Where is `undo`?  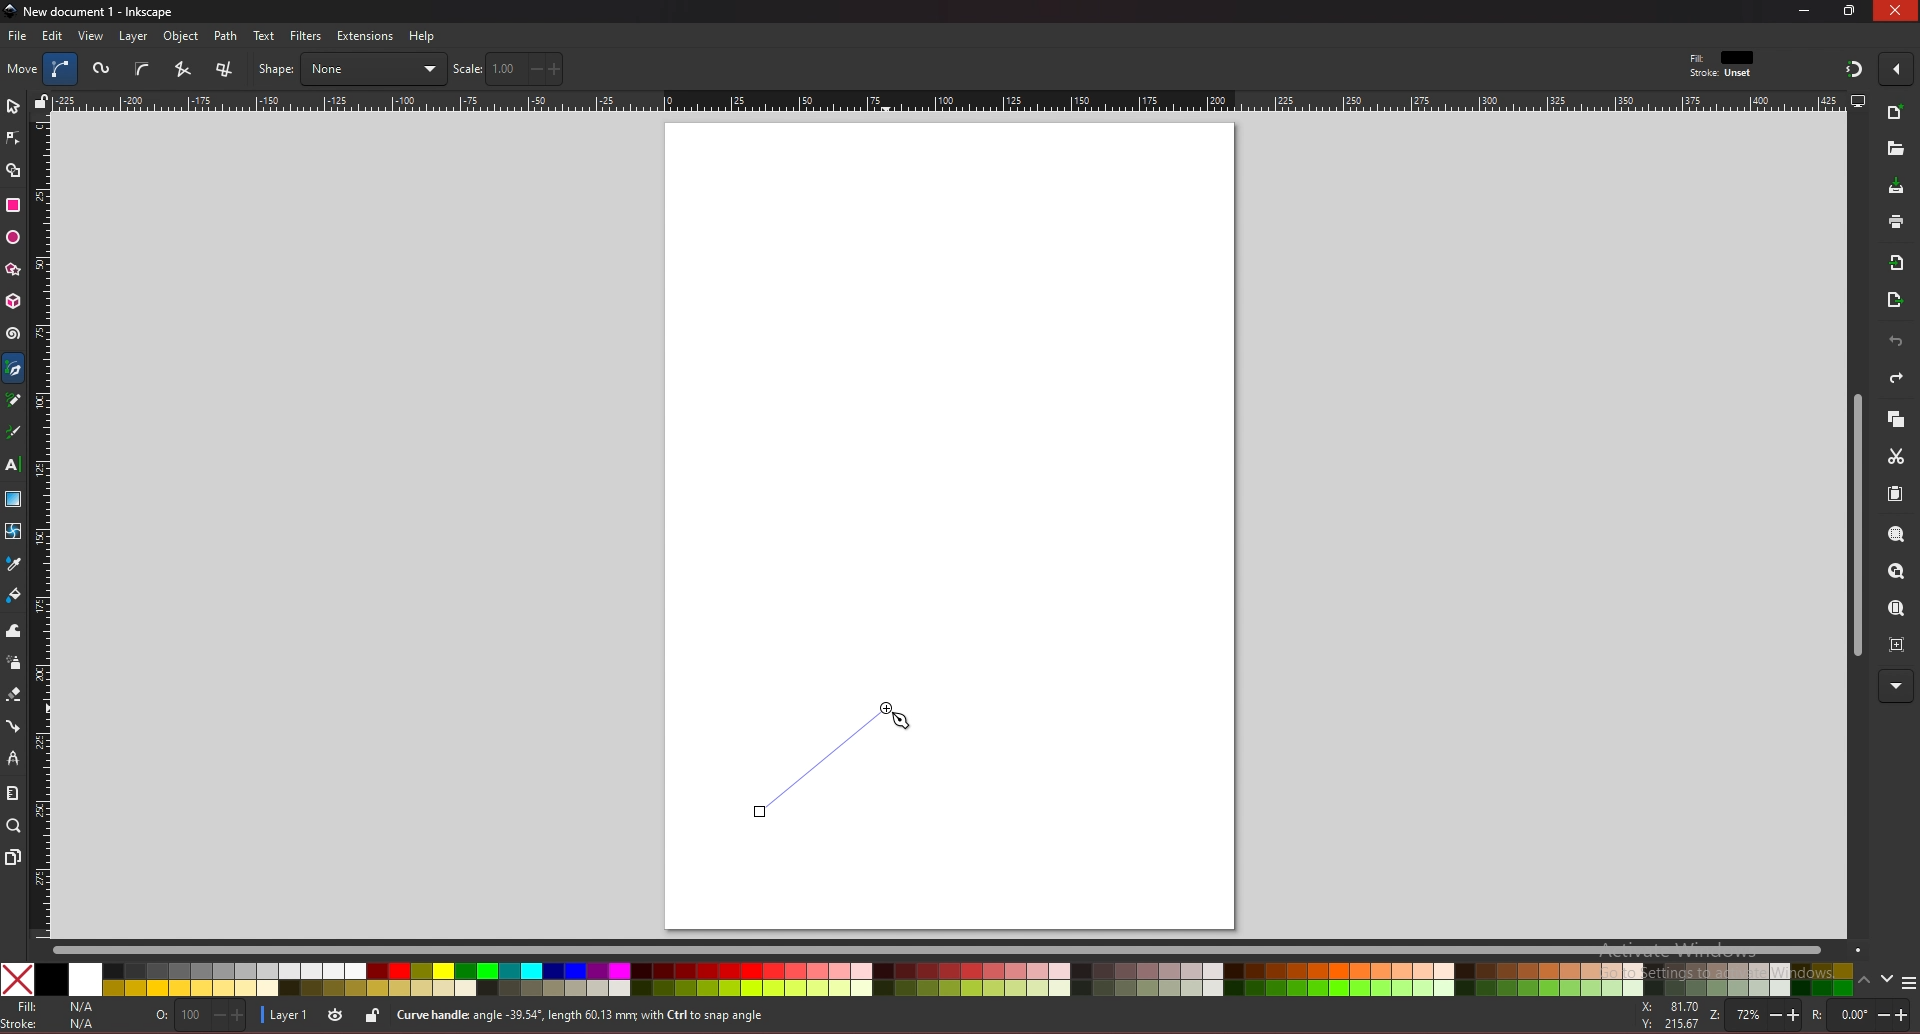
undo is located at coordinates (1896, 342).